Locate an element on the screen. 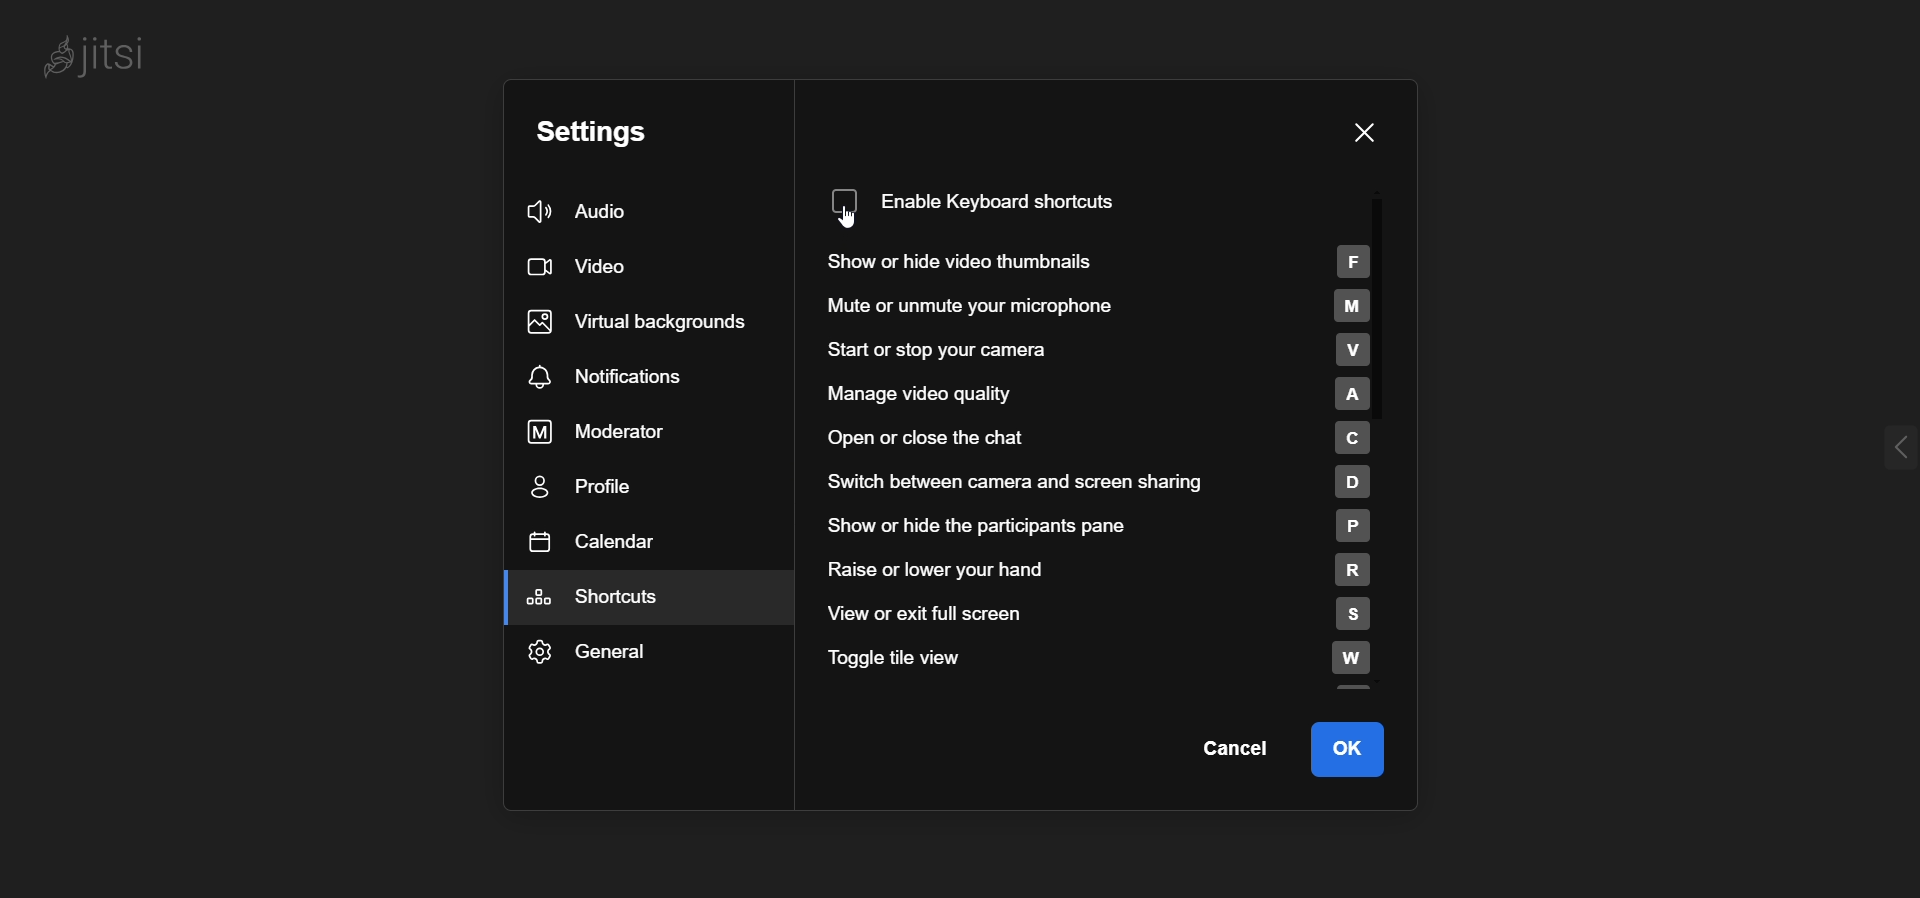 This screenshot has height=898, width=1920. start or stop camera is located at coordinates (1121, 350).